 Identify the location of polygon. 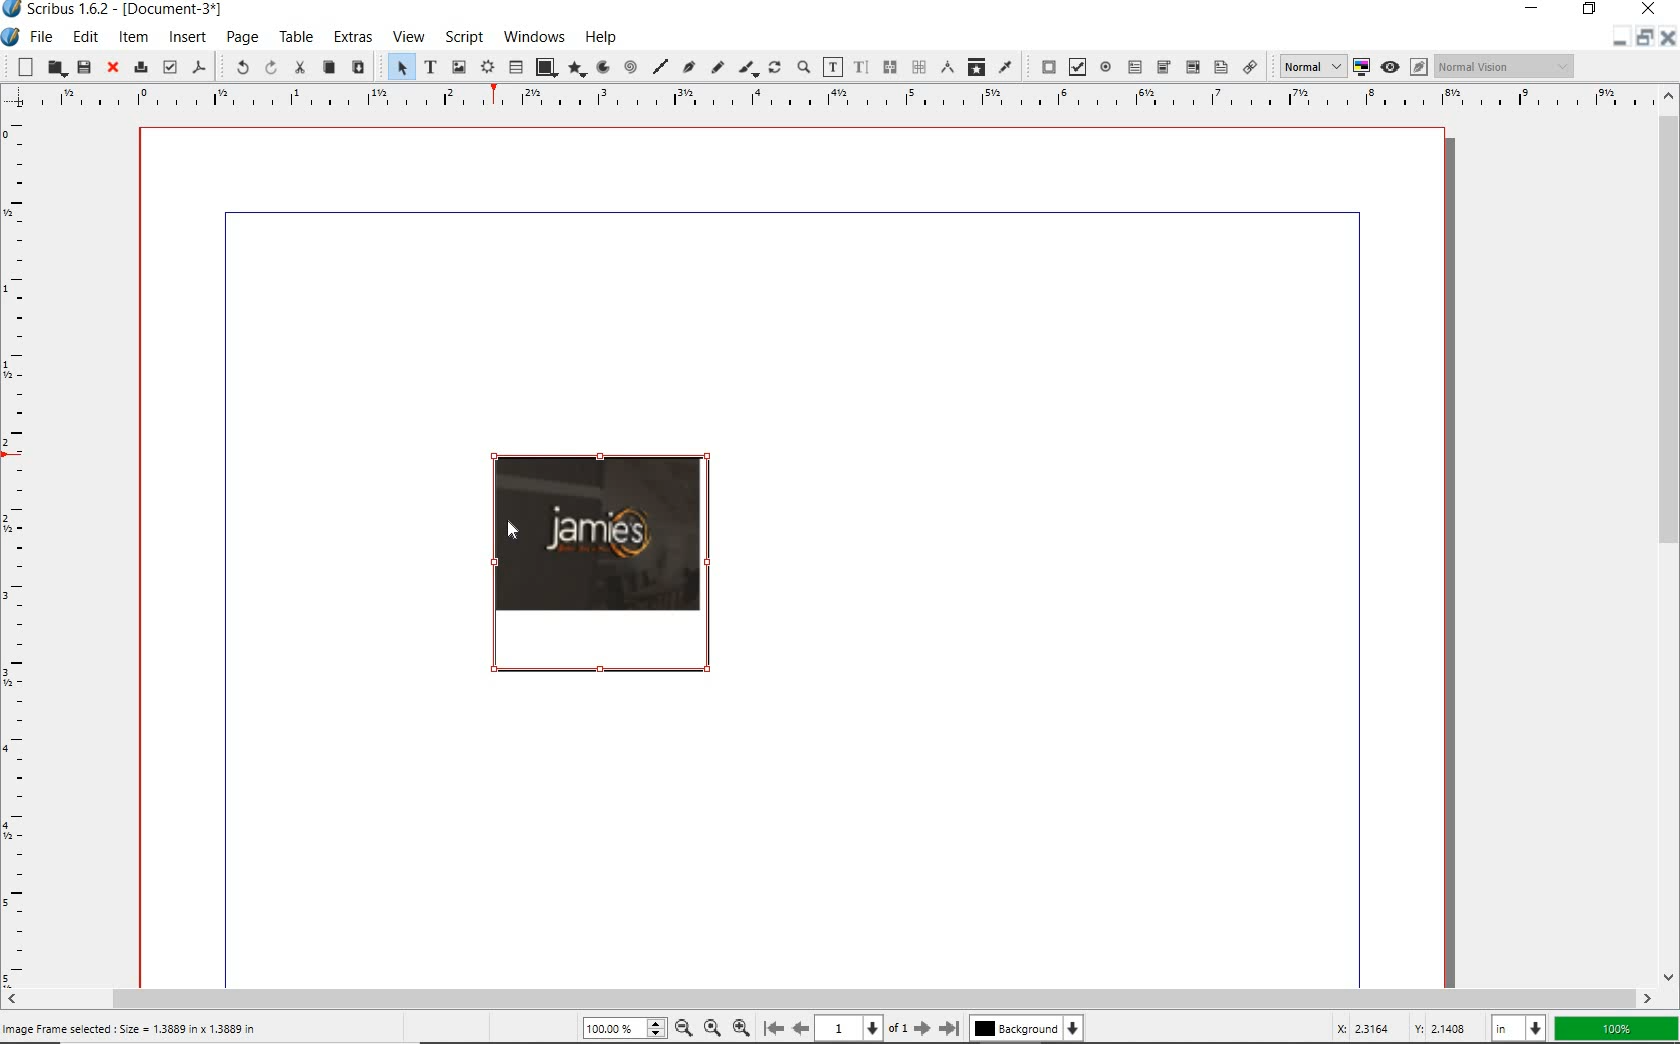
(577, 69).